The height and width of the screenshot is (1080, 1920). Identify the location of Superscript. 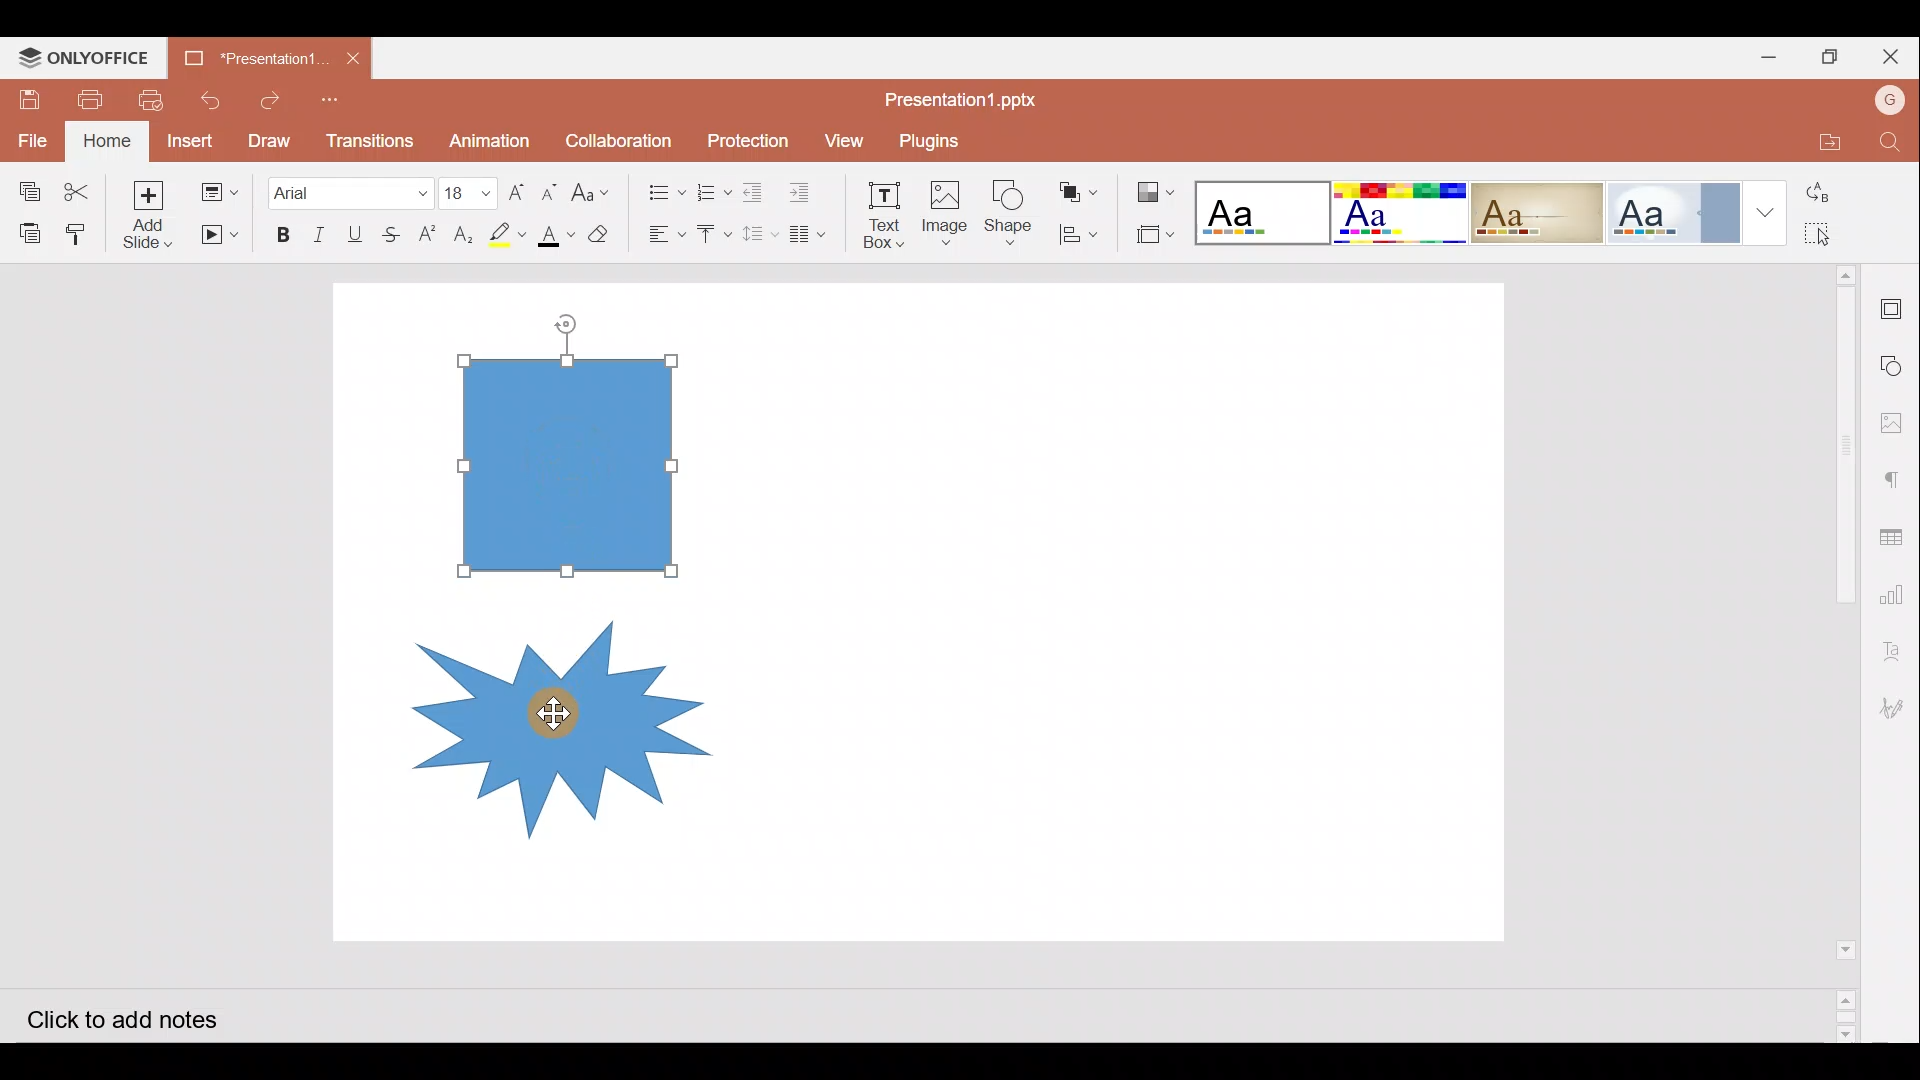
(426, 235).